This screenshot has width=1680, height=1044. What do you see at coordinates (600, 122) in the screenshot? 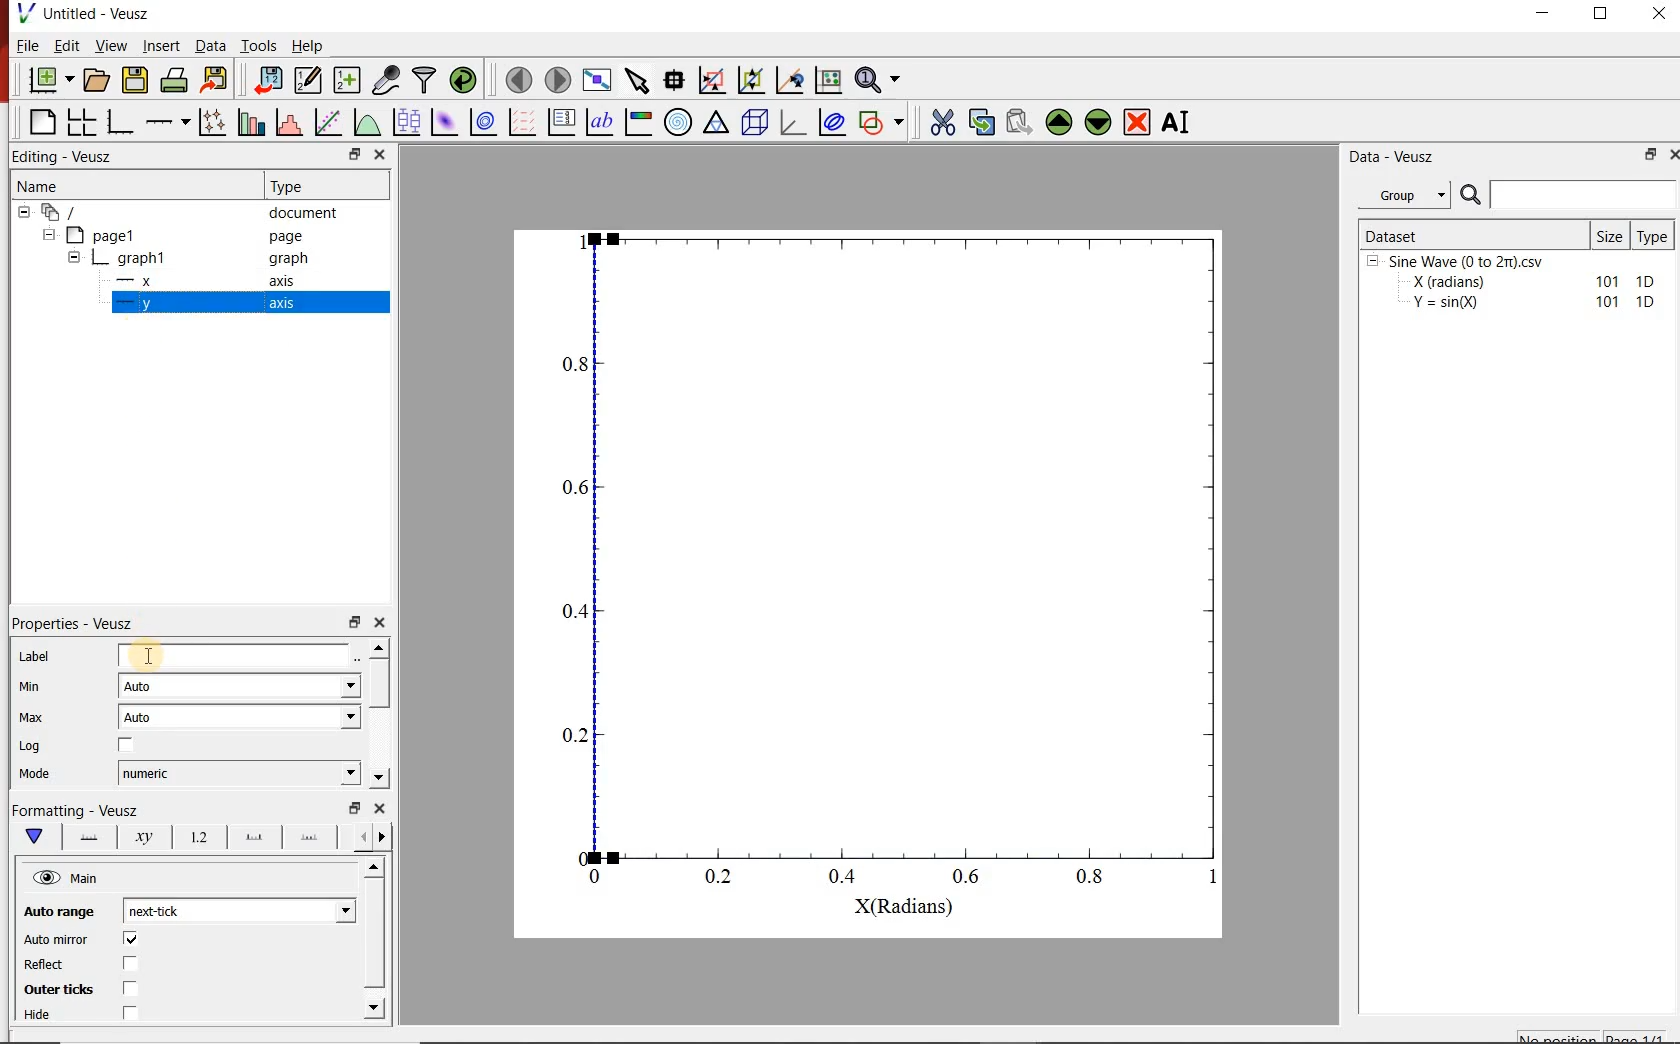
I see `text label` at bounding box center [600, 122].